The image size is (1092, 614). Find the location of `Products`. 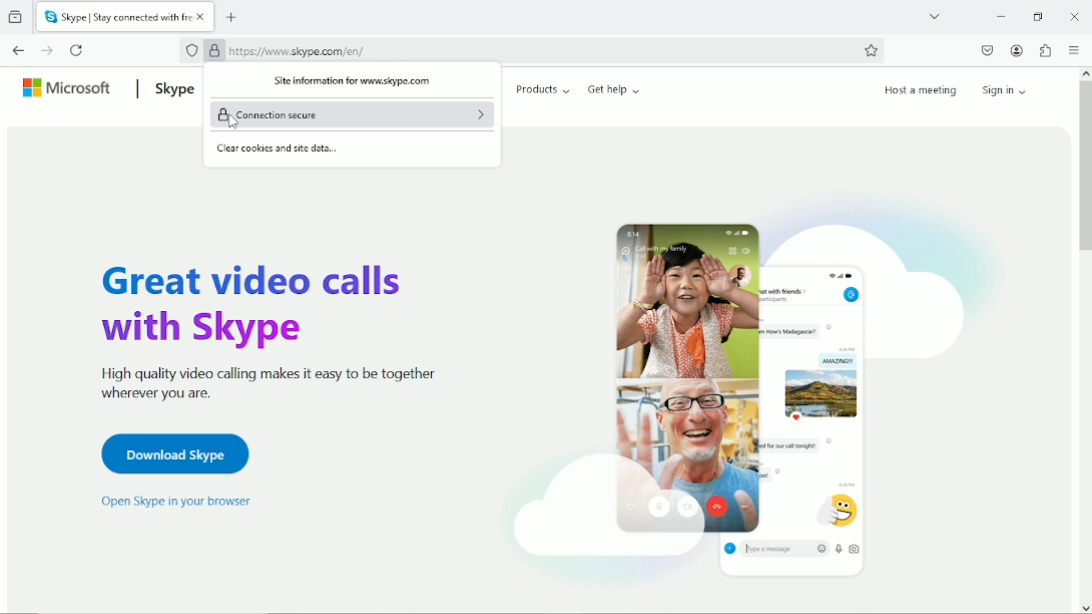

Products is located at coordinates (543, 89).